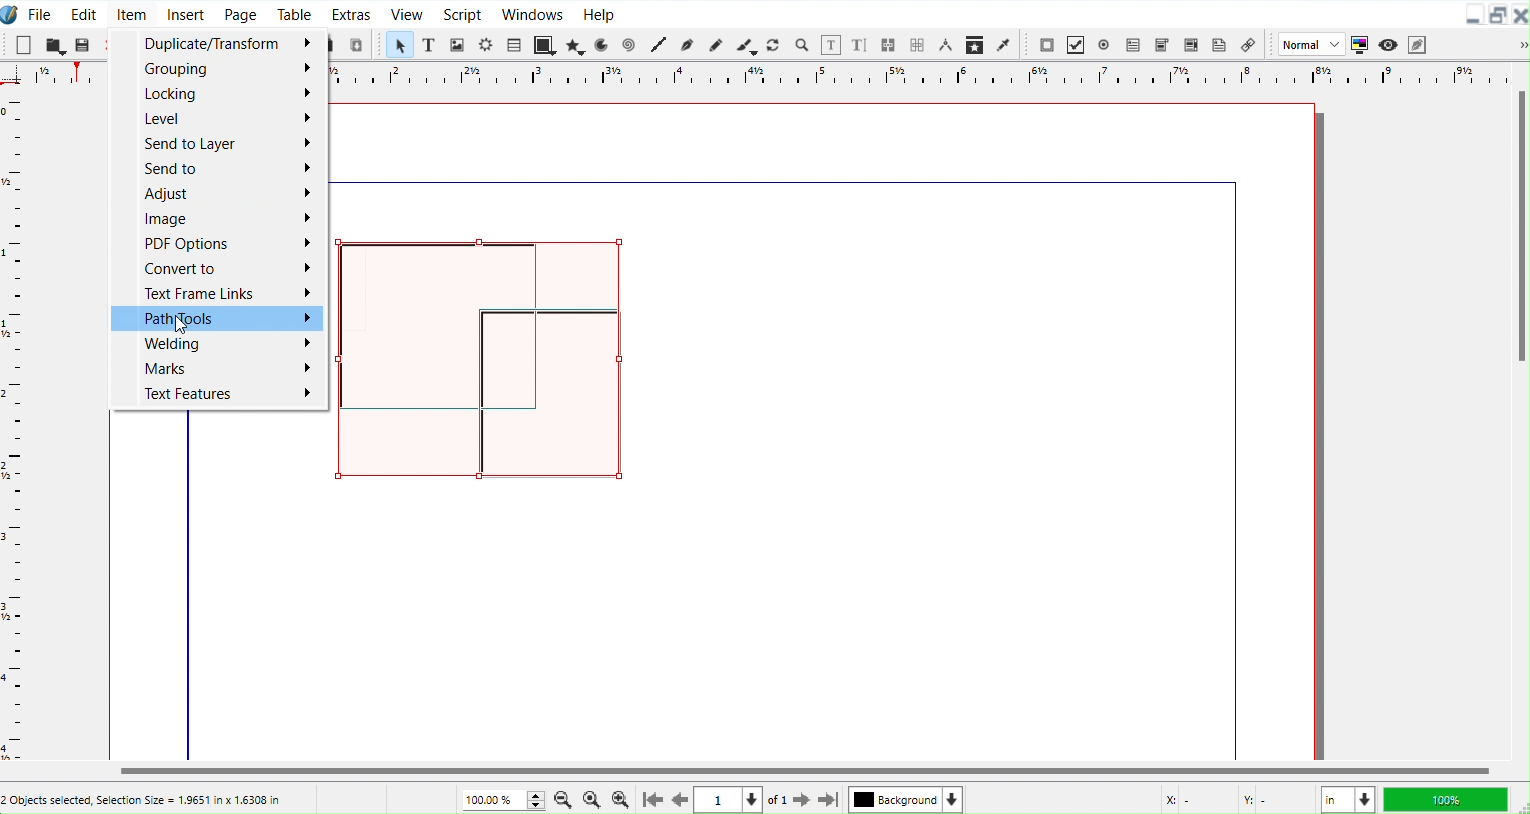 This screenshot has width=1530, height=814. What do you see at coordinates (217, 170) in the screenshot?
I see `Send to` at bounding box center [217, 170].